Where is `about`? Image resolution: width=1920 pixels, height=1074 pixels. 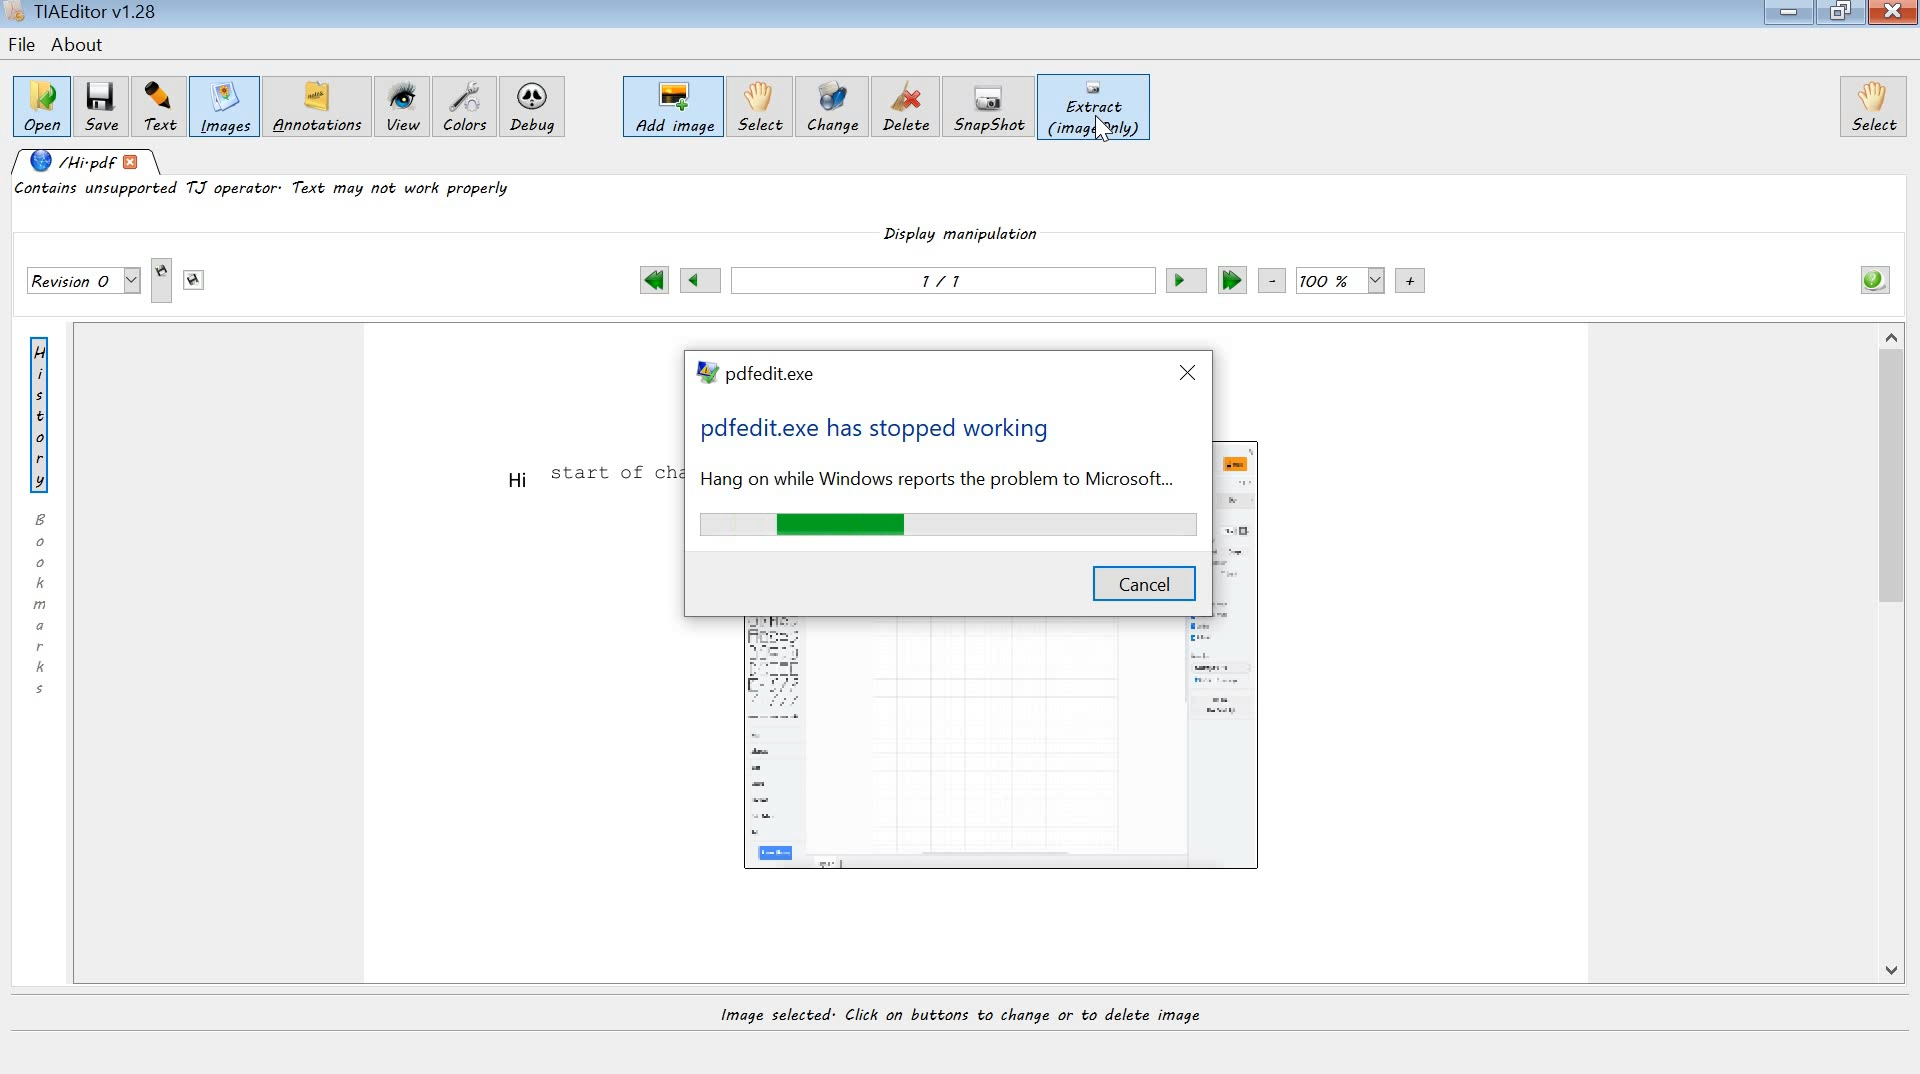
about is located at coordinates (80, 47).